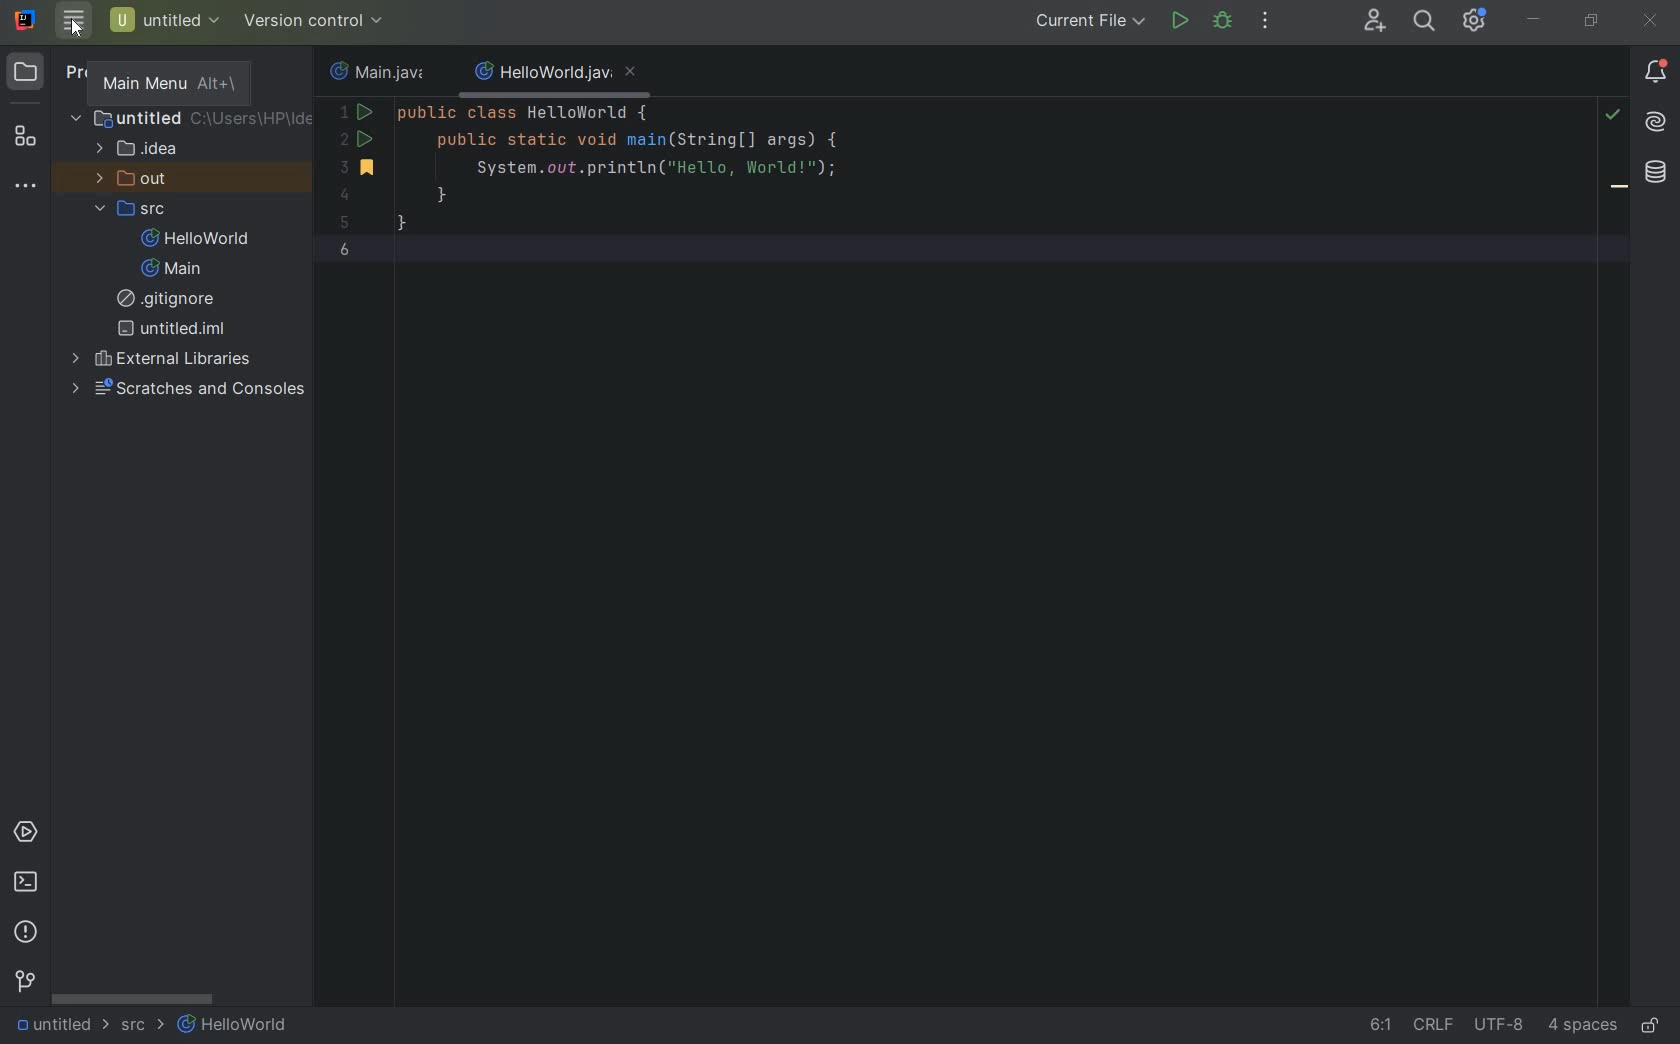 This screenshot has height=1044, width=1680. I want to click on VERSION CONTROL, so click(22, 982).